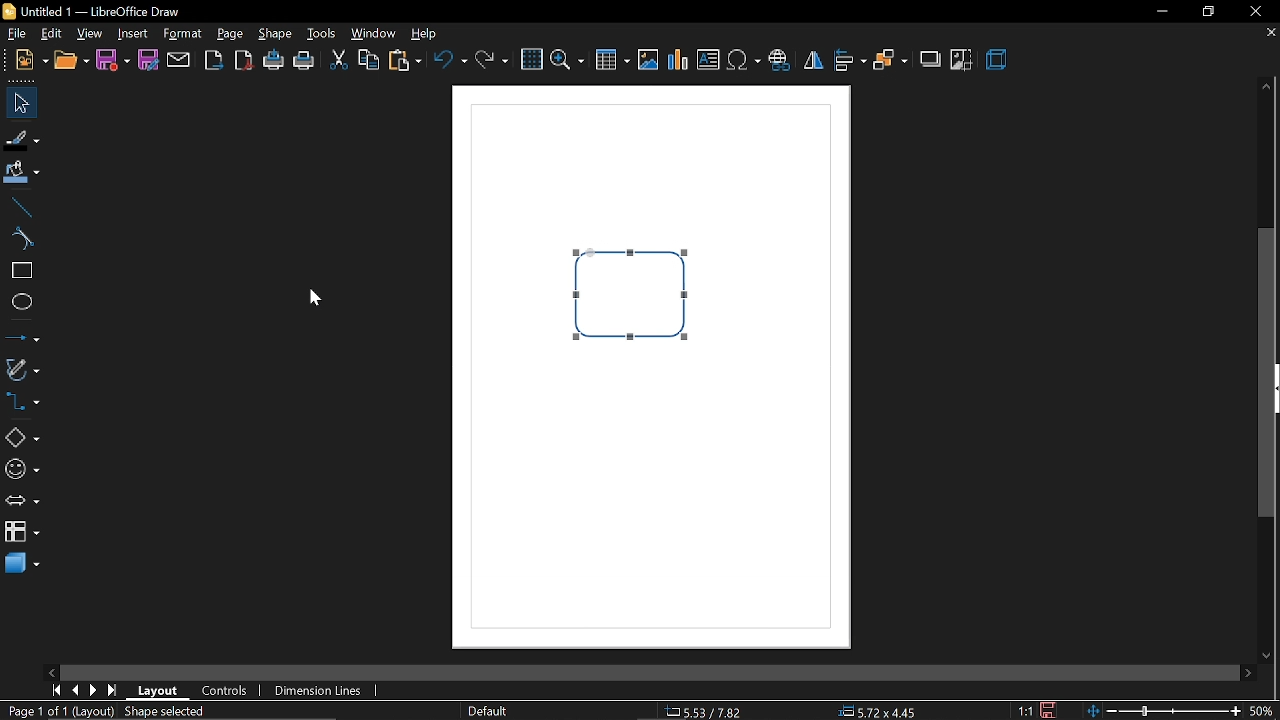 This screenshot has height=720, width=1280. I want to click on scaling factor, so click(1026, 710).